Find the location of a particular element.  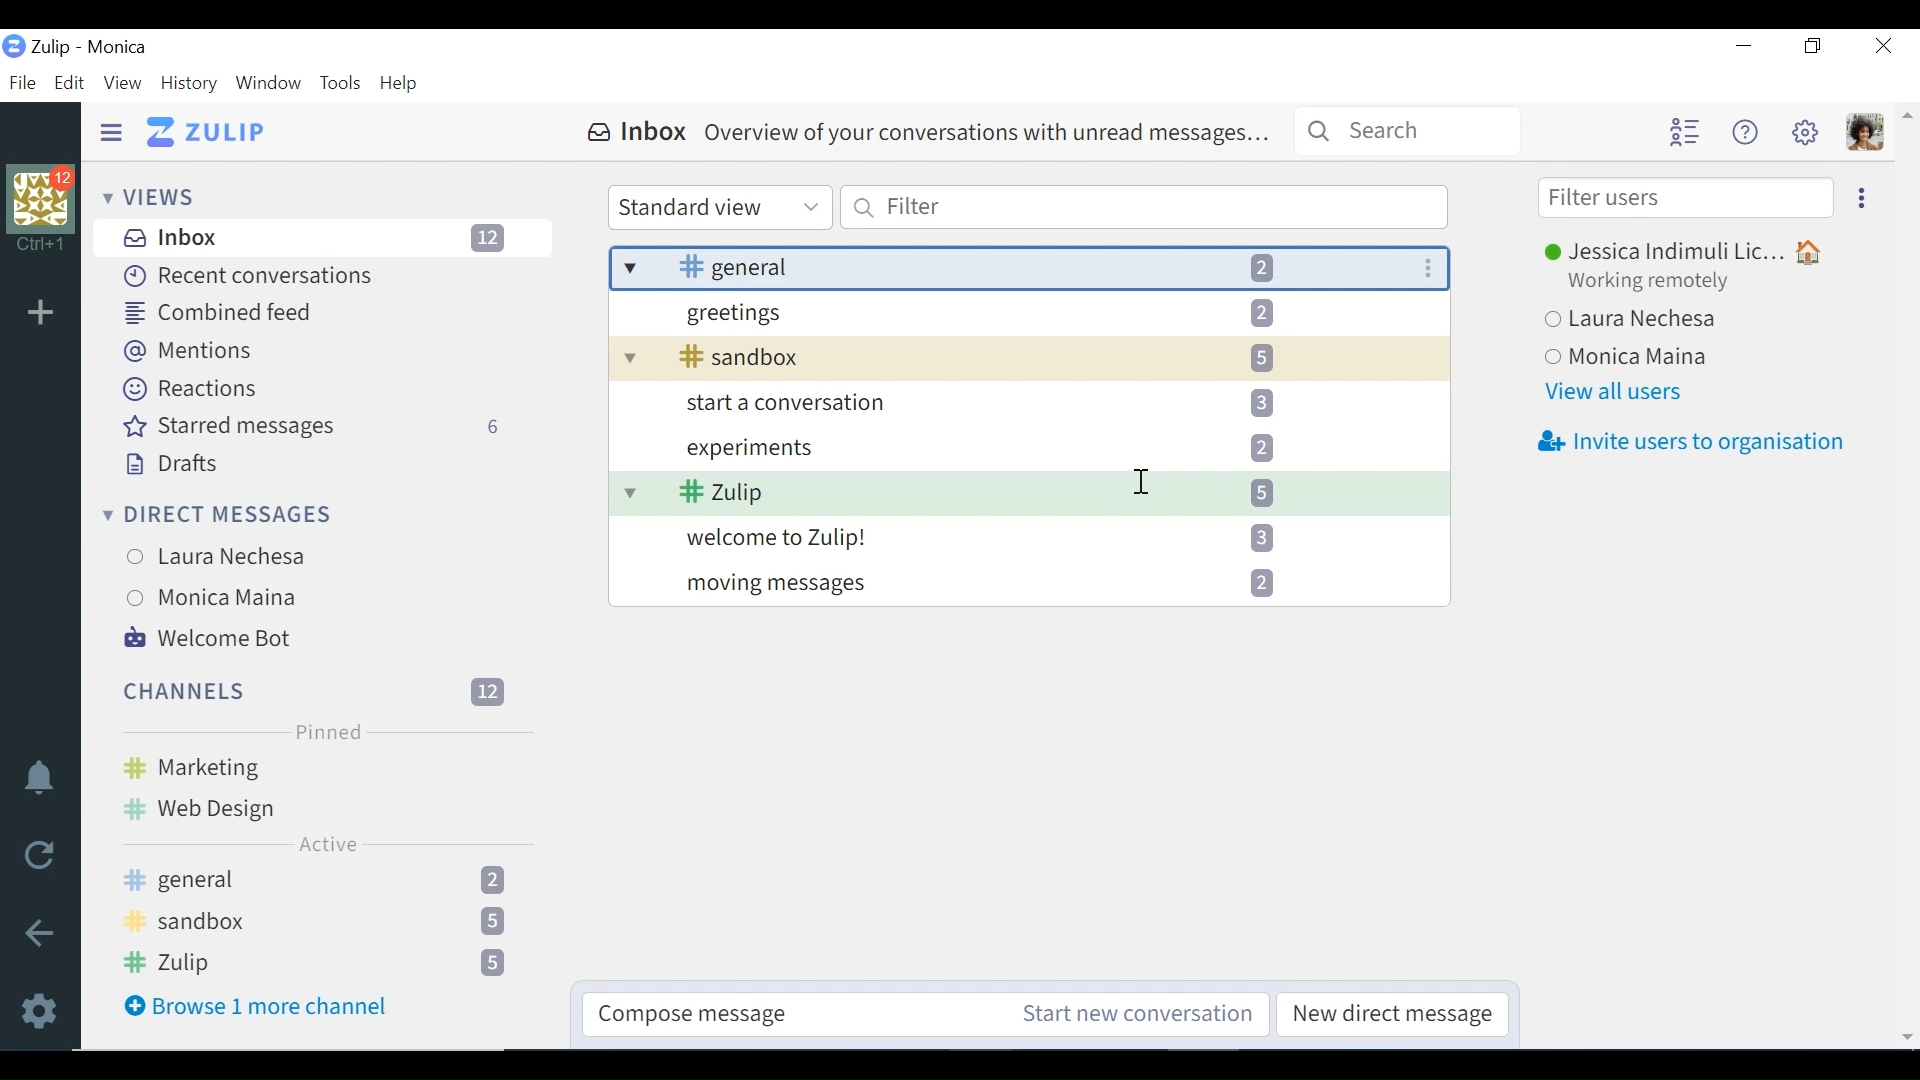

Hide SidePane is located at coordinates (112, 130).